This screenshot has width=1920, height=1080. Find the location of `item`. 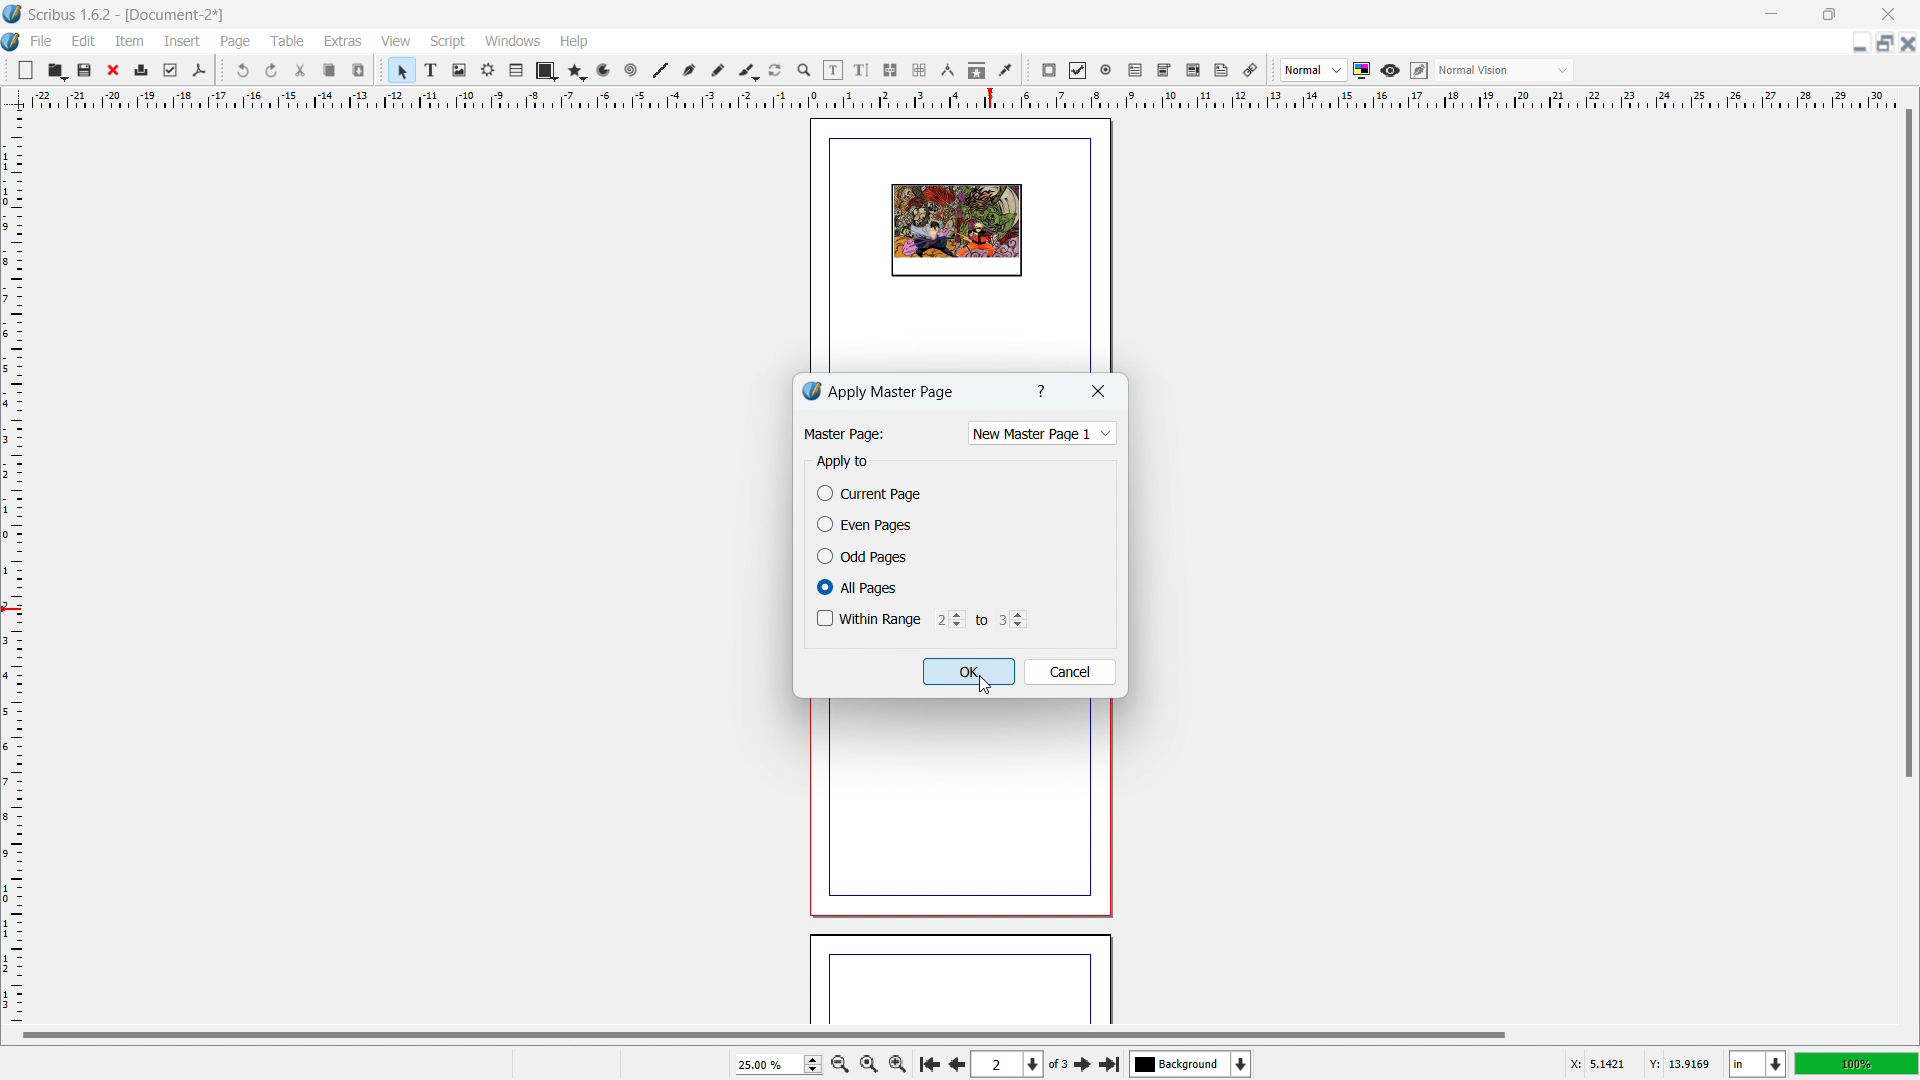

item is located at coordinates (131, 40).